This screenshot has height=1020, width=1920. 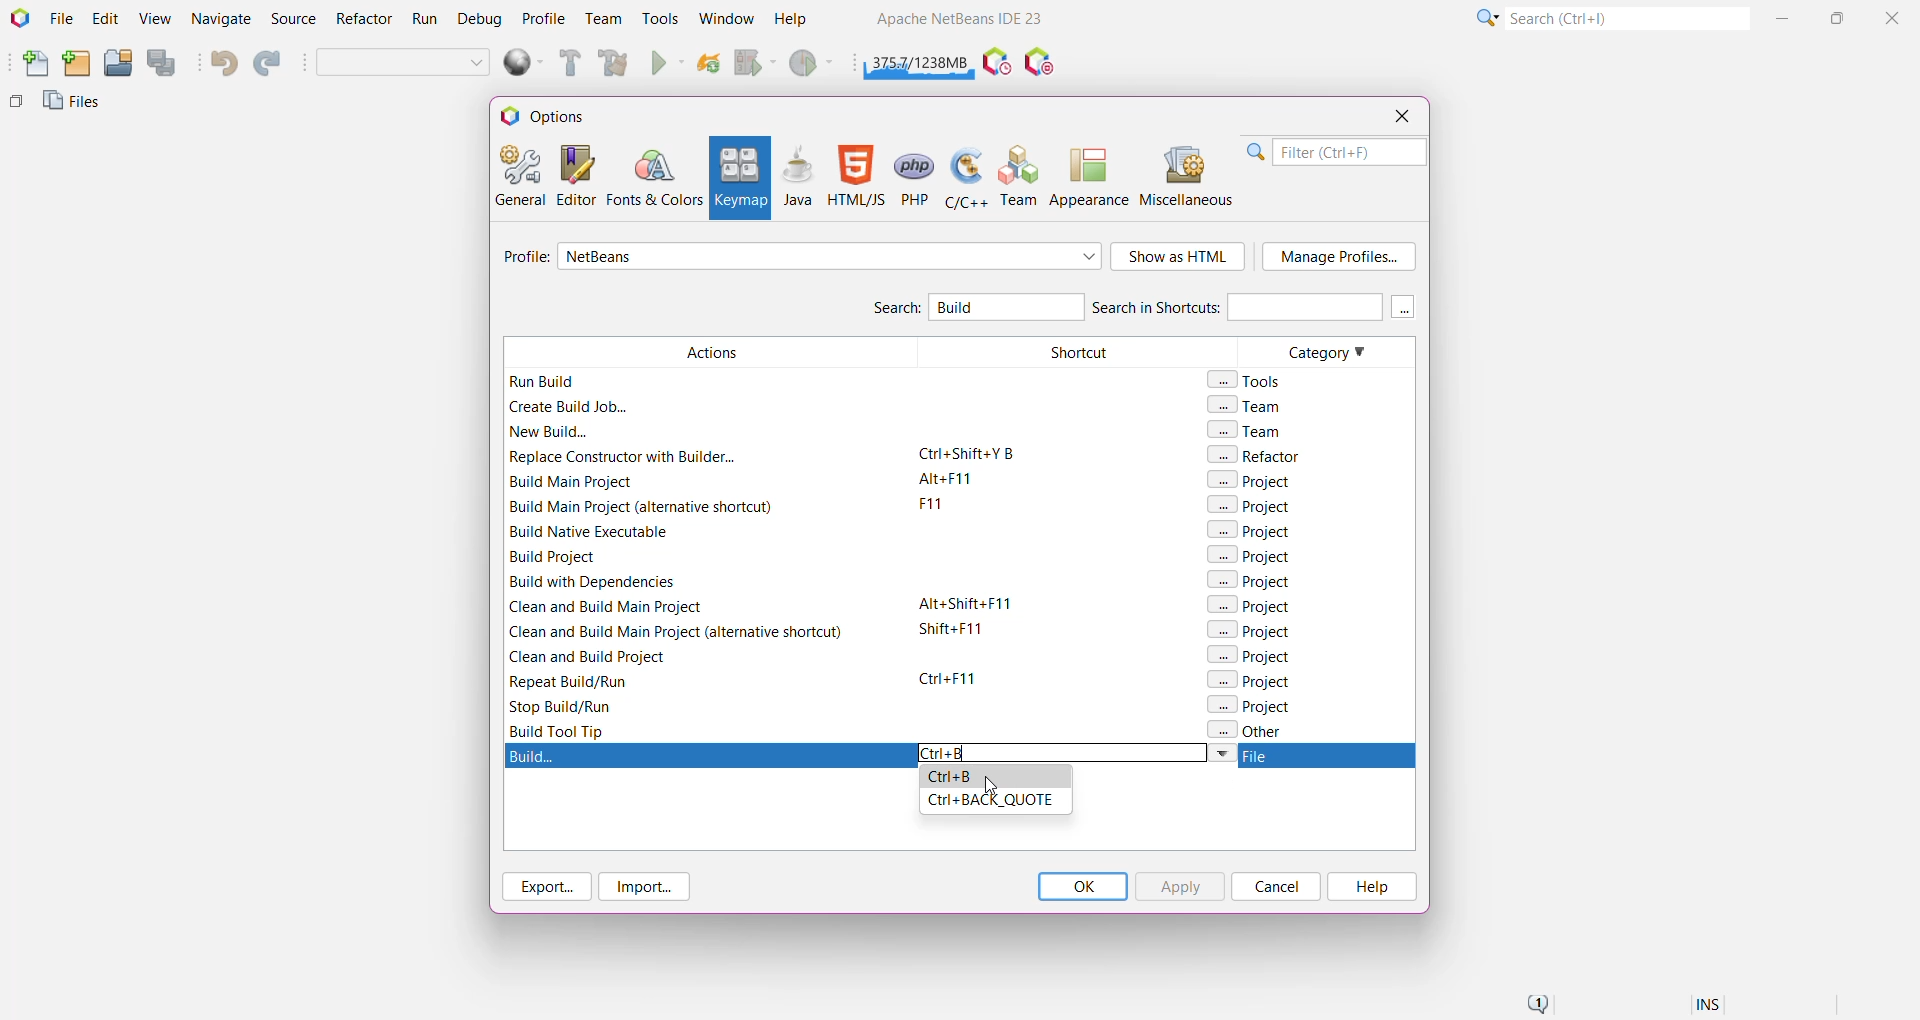 I want to click on Debug Main Project, so click(x=754, y=63).